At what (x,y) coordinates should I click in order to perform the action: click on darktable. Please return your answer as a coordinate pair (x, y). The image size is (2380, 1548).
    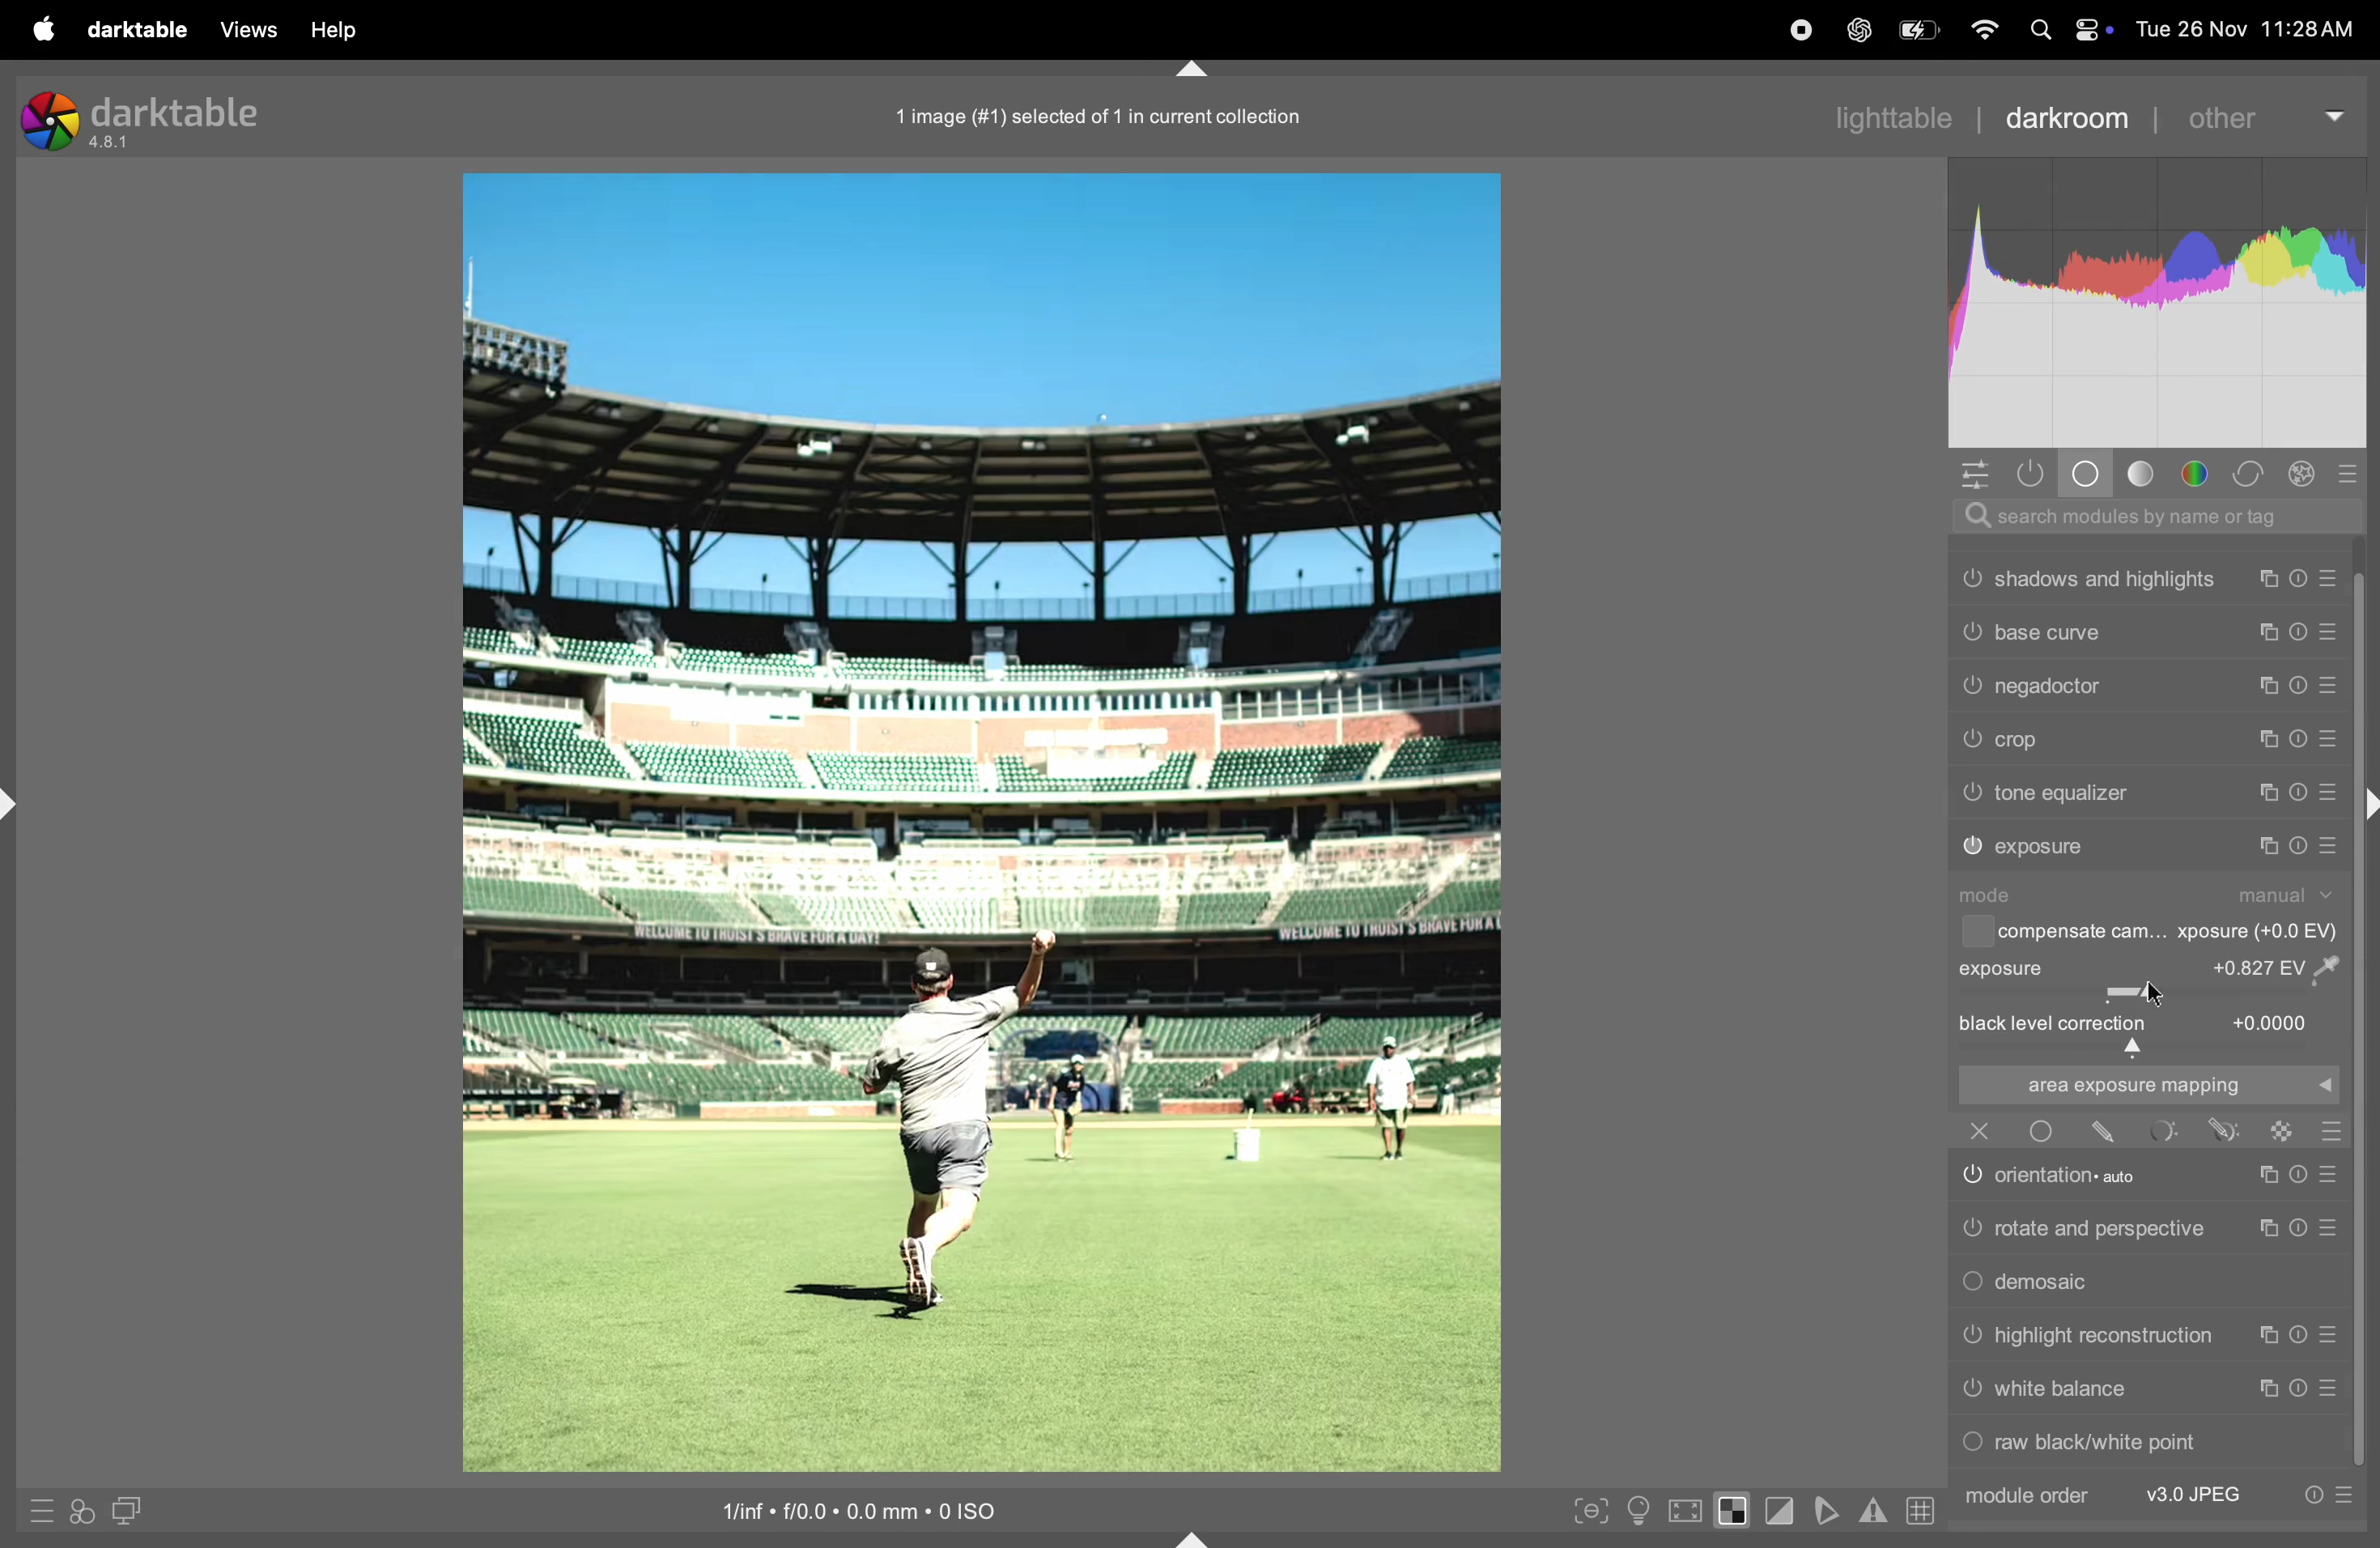
    Looking at the image, I should click on (178, 111).